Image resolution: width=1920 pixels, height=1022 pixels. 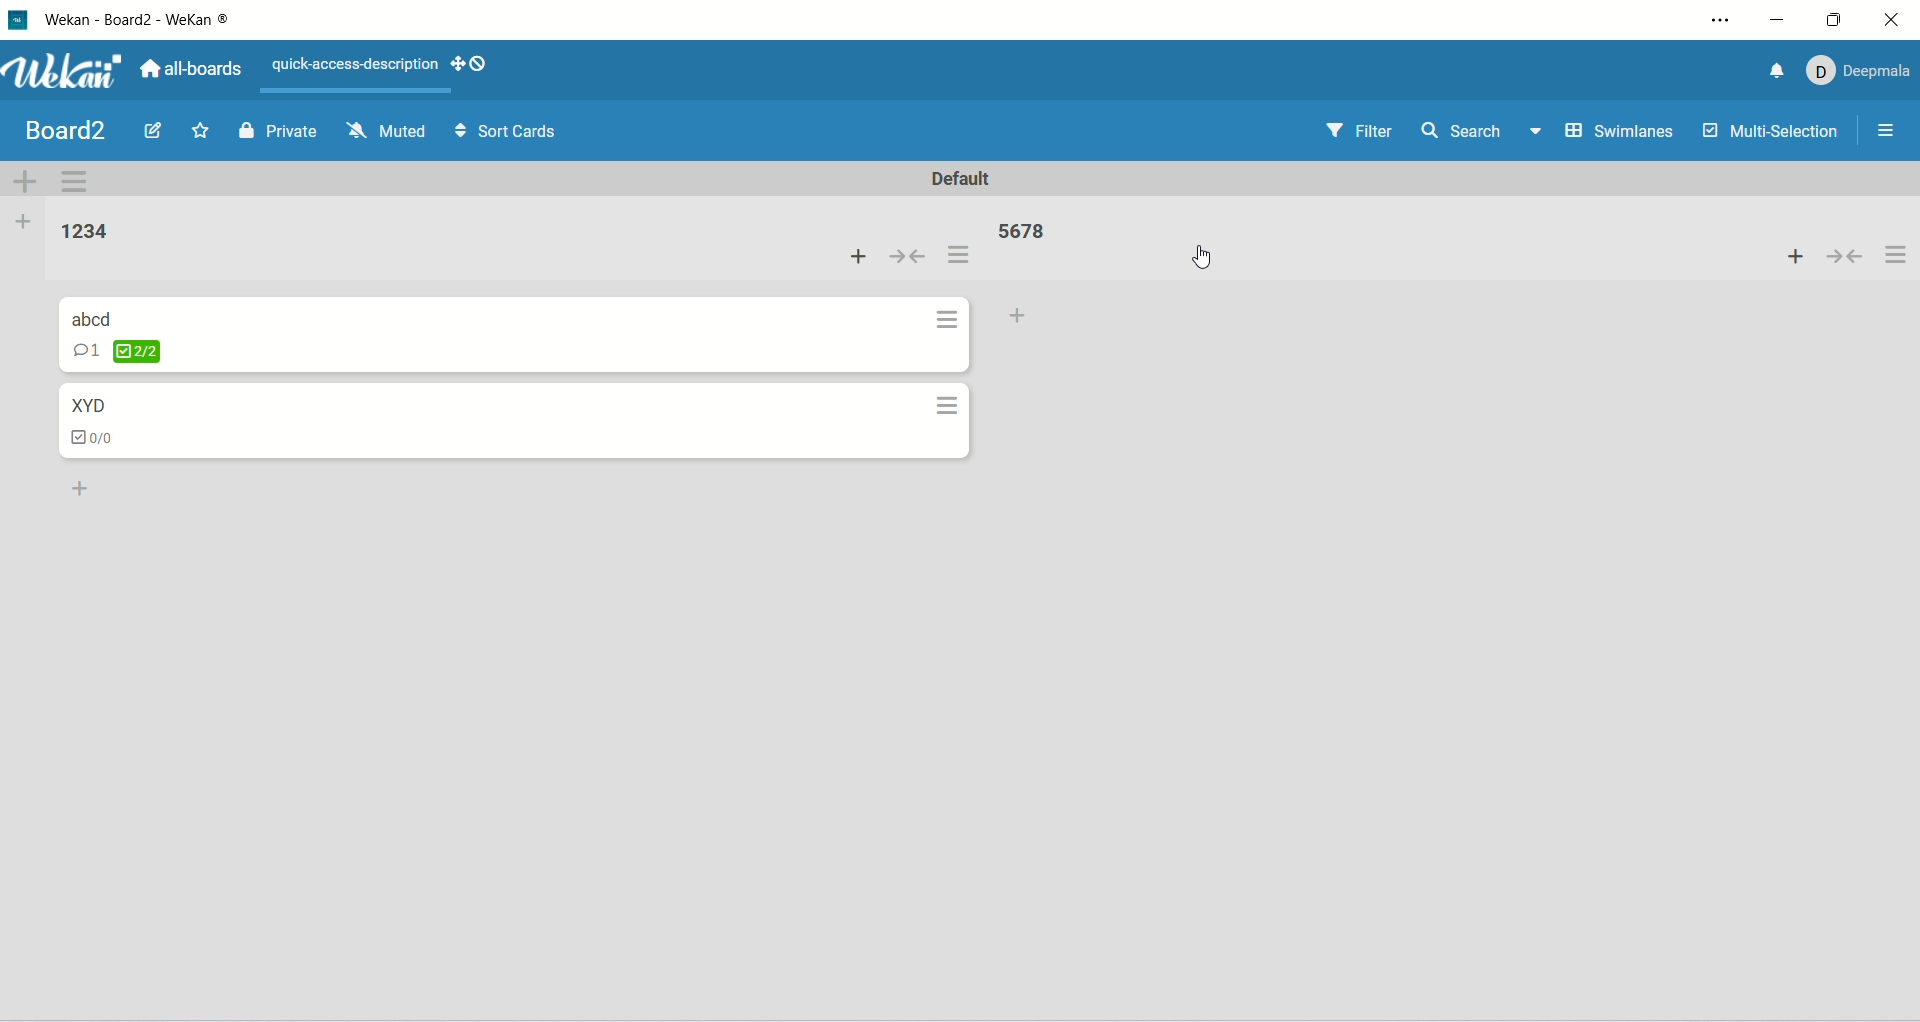 What do you see at coordinates (1359, 131) in the screenshot?
I see `filter` at bounding box center [1359, 131].